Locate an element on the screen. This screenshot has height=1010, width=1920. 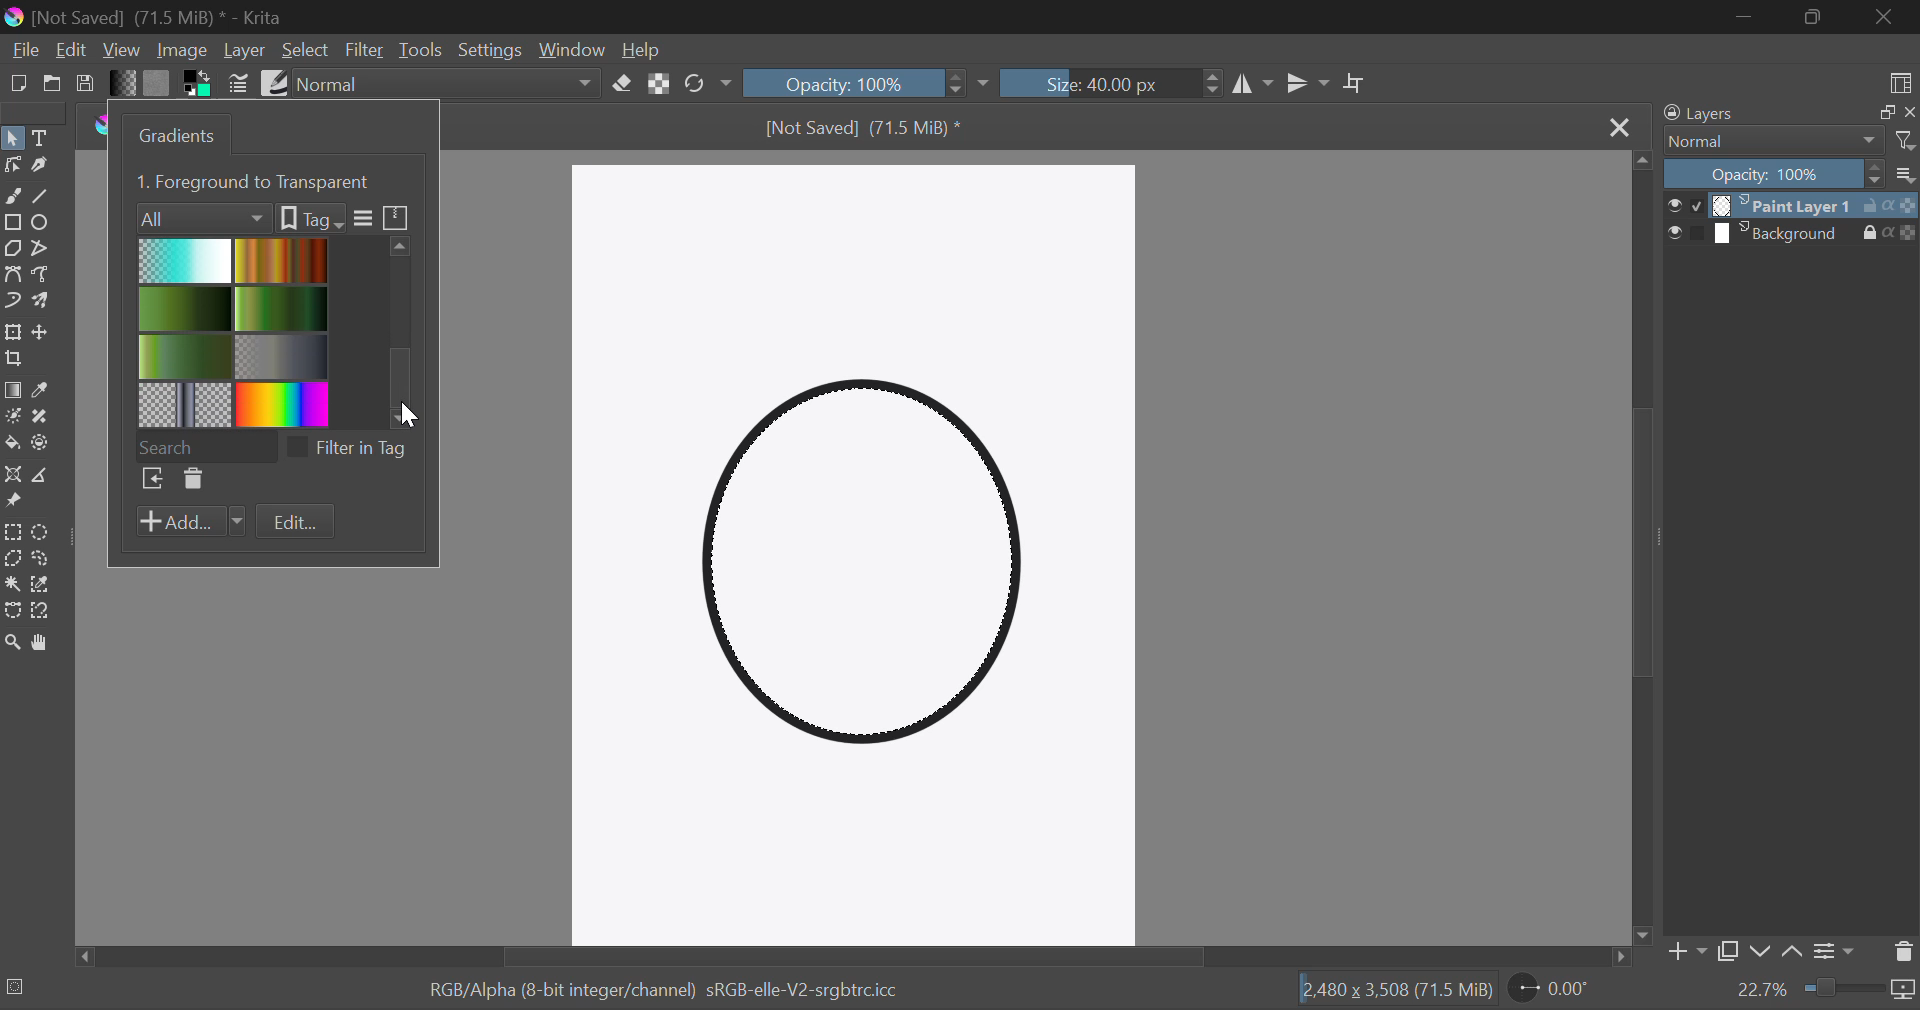
Select is located at coordinates (306, 53).